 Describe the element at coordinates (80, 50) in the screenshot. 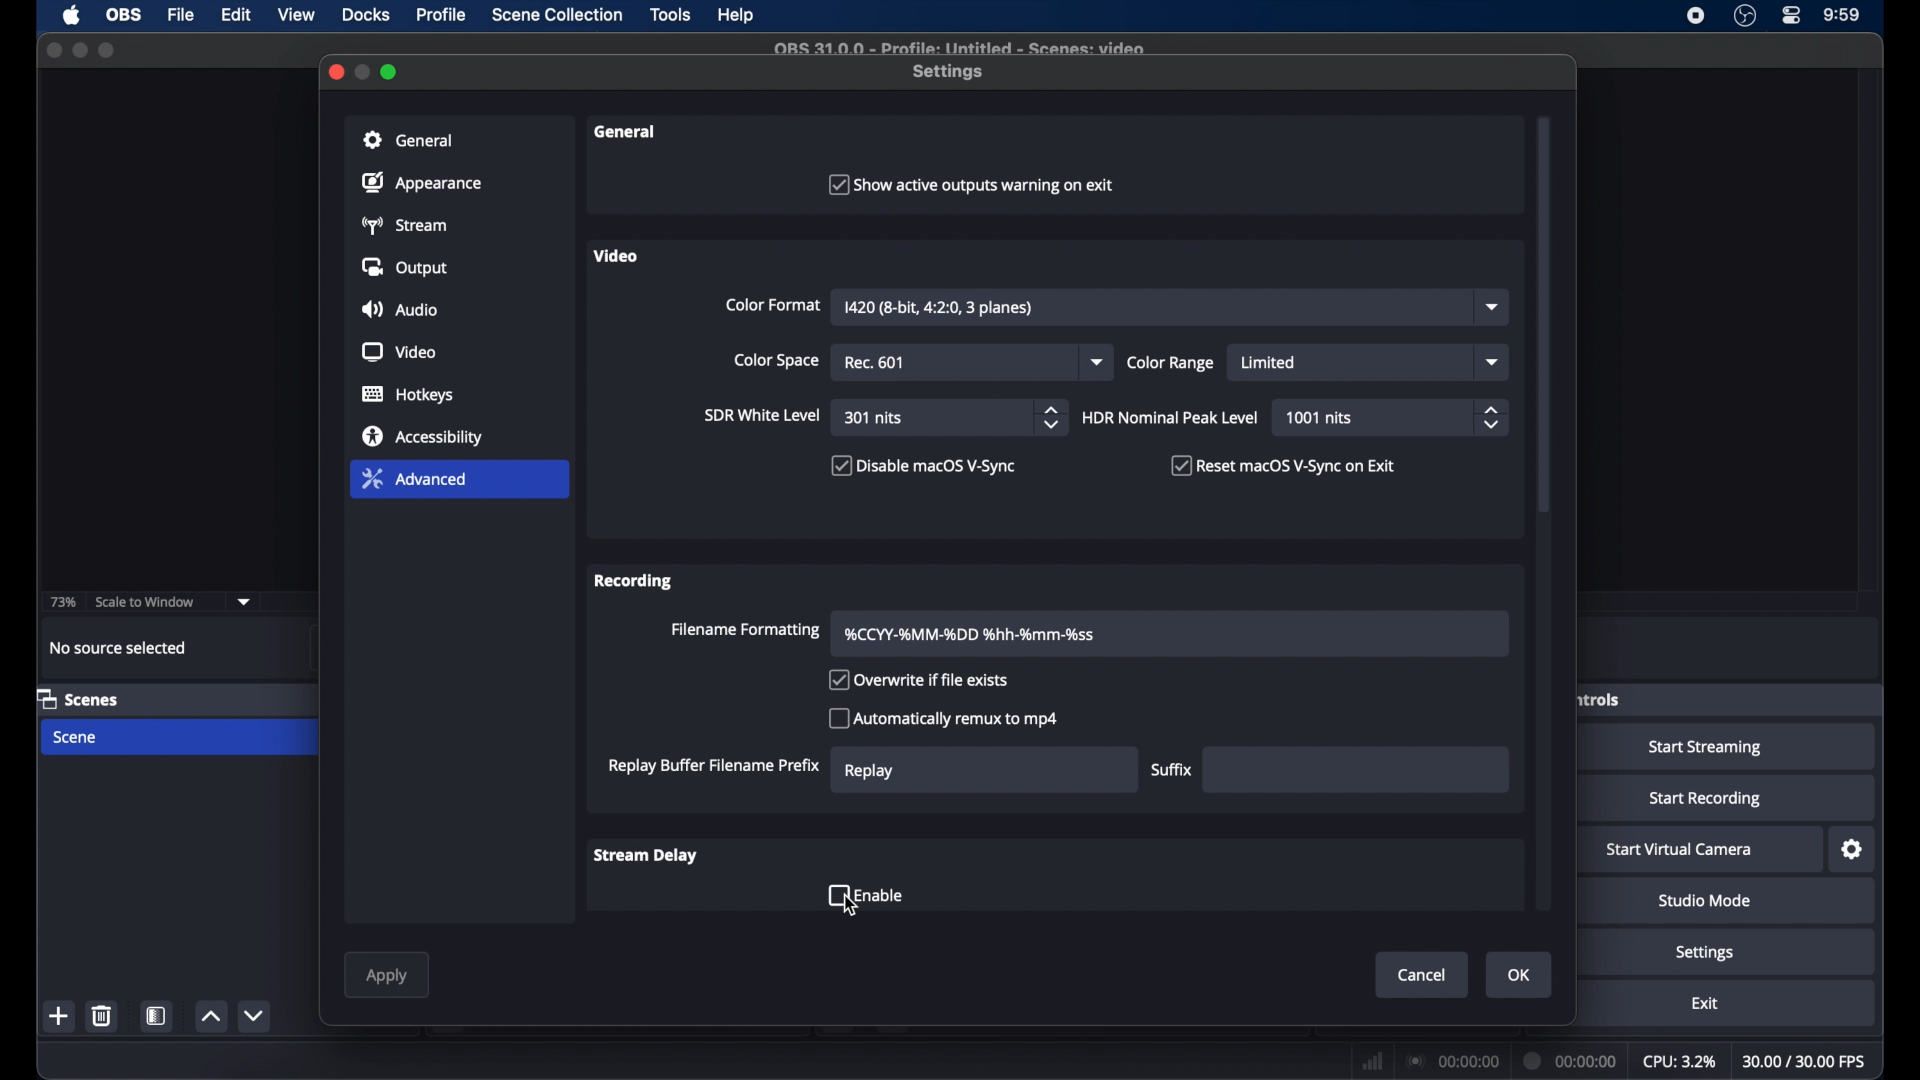

I see `minimize` at that location.